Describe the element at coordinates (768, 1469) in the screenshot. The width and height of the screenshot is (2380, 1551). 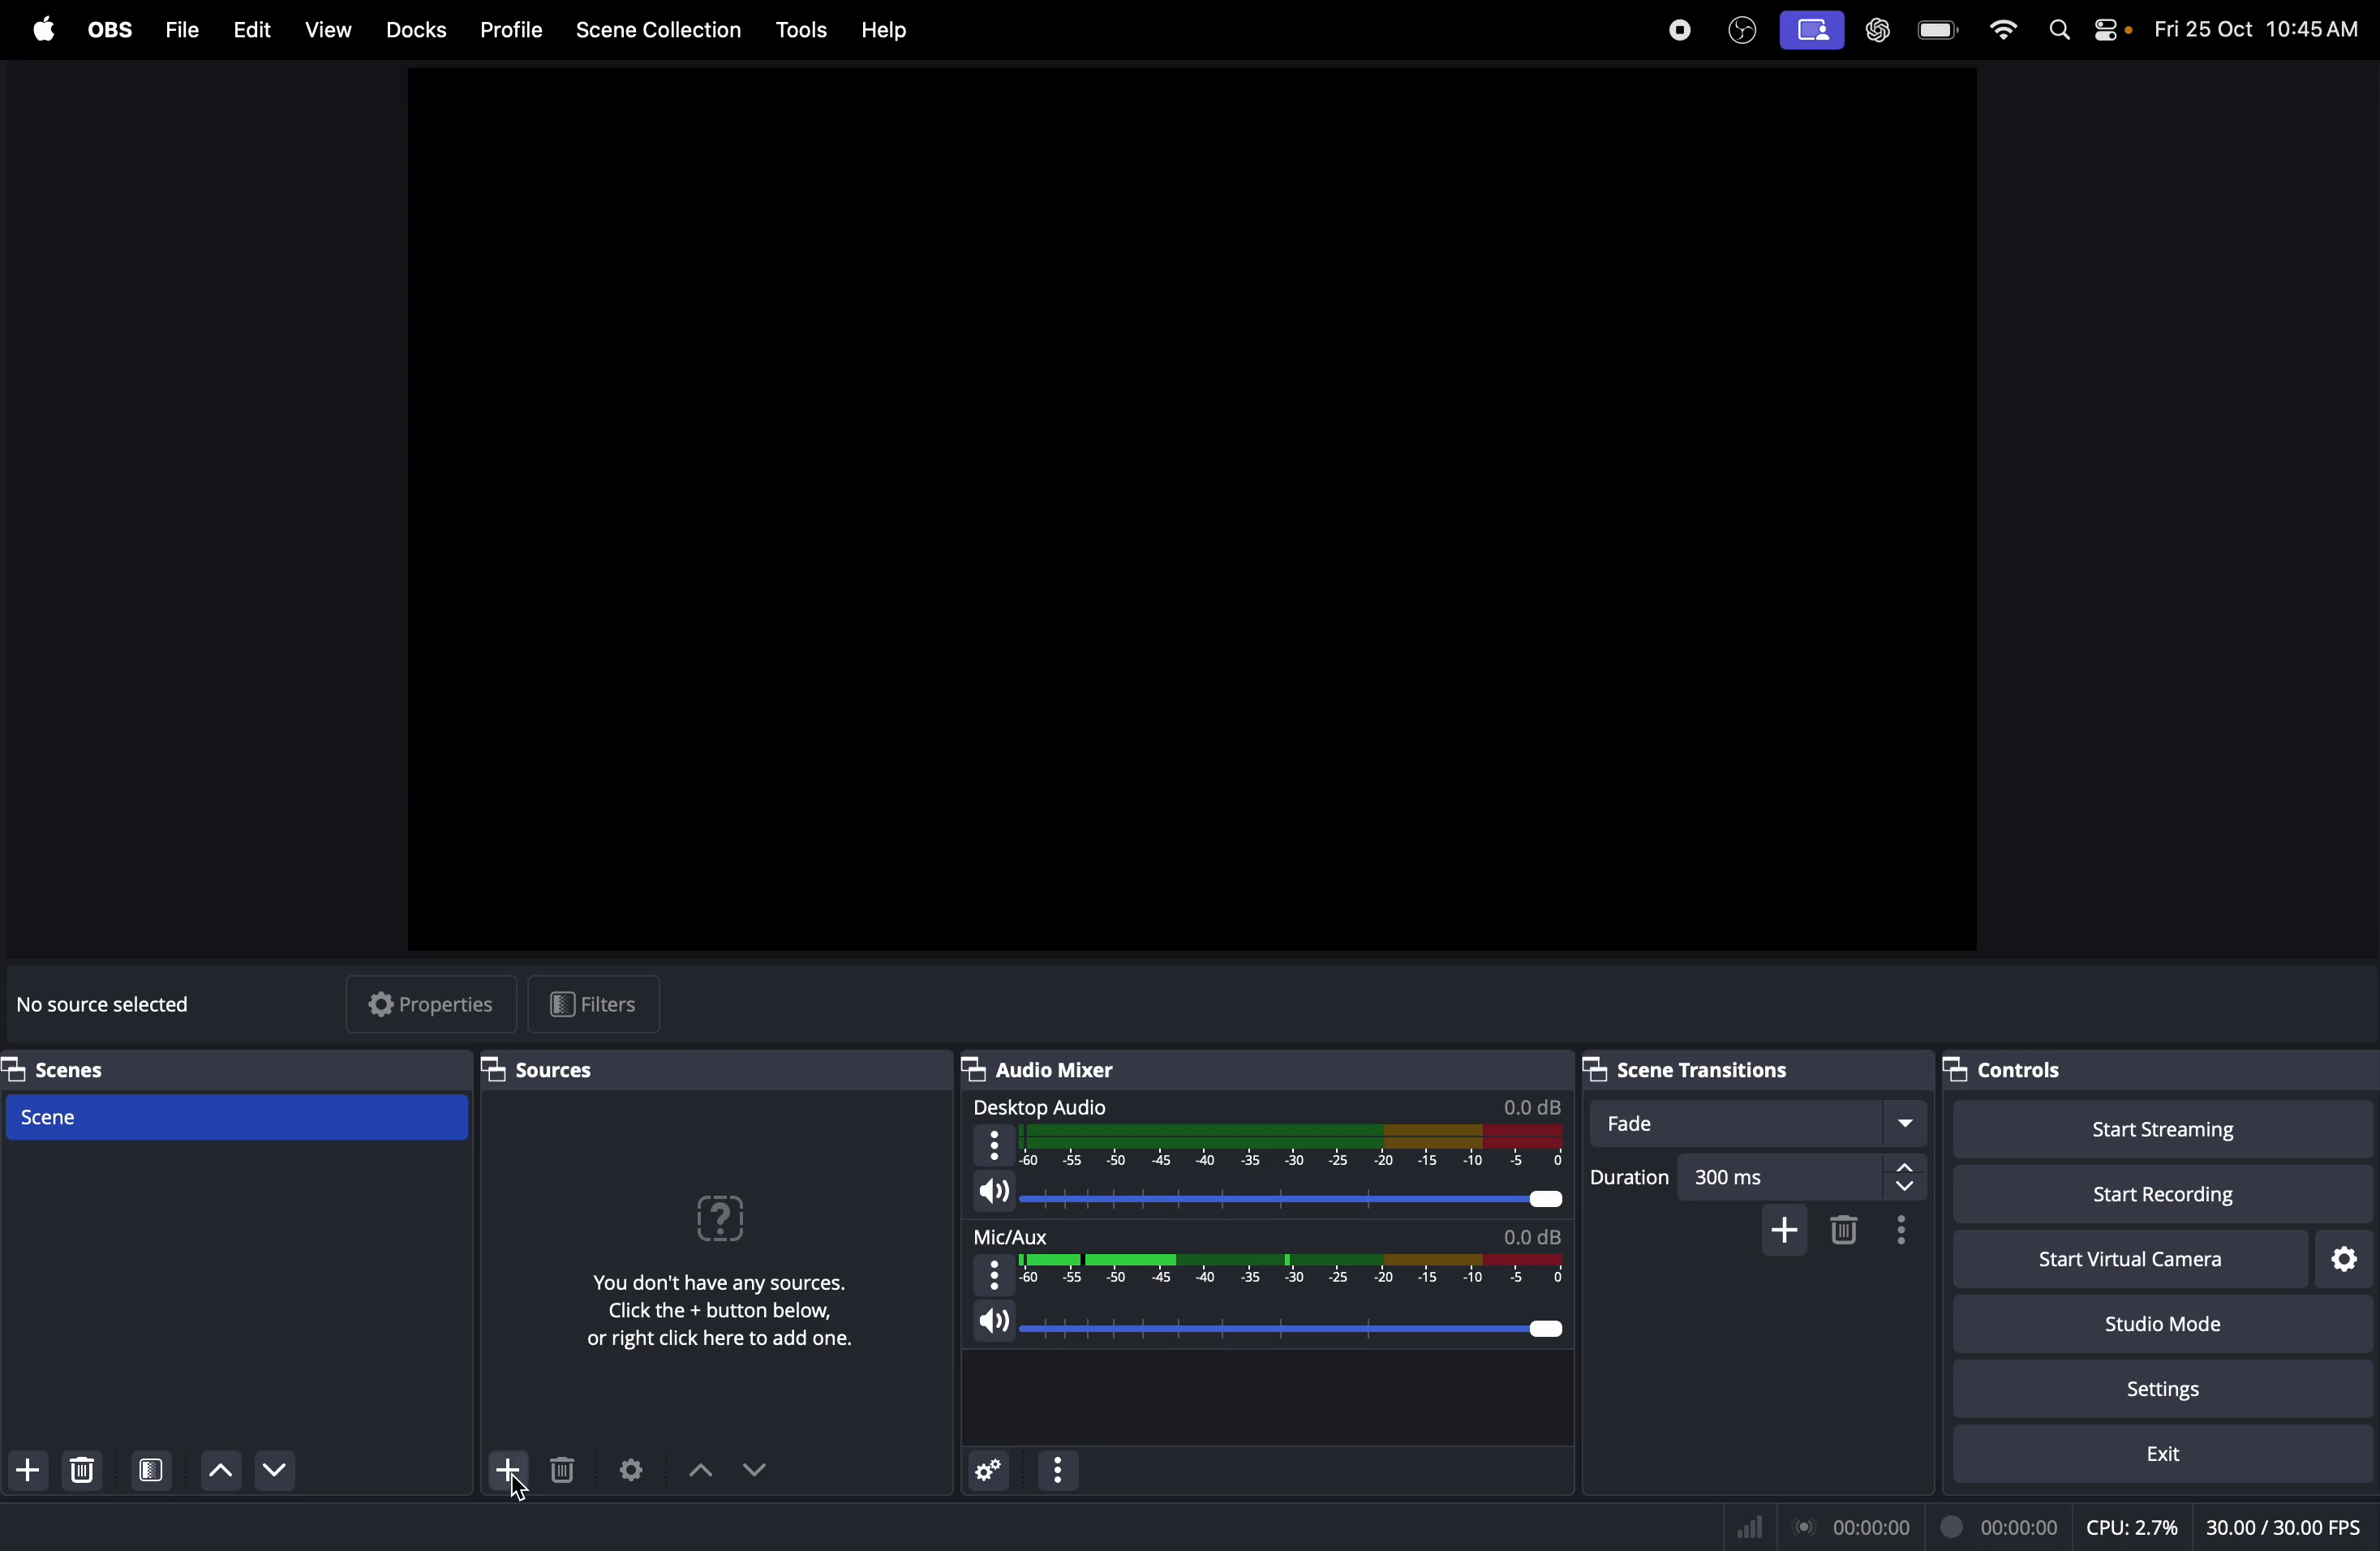
I see `drop down` at that location.